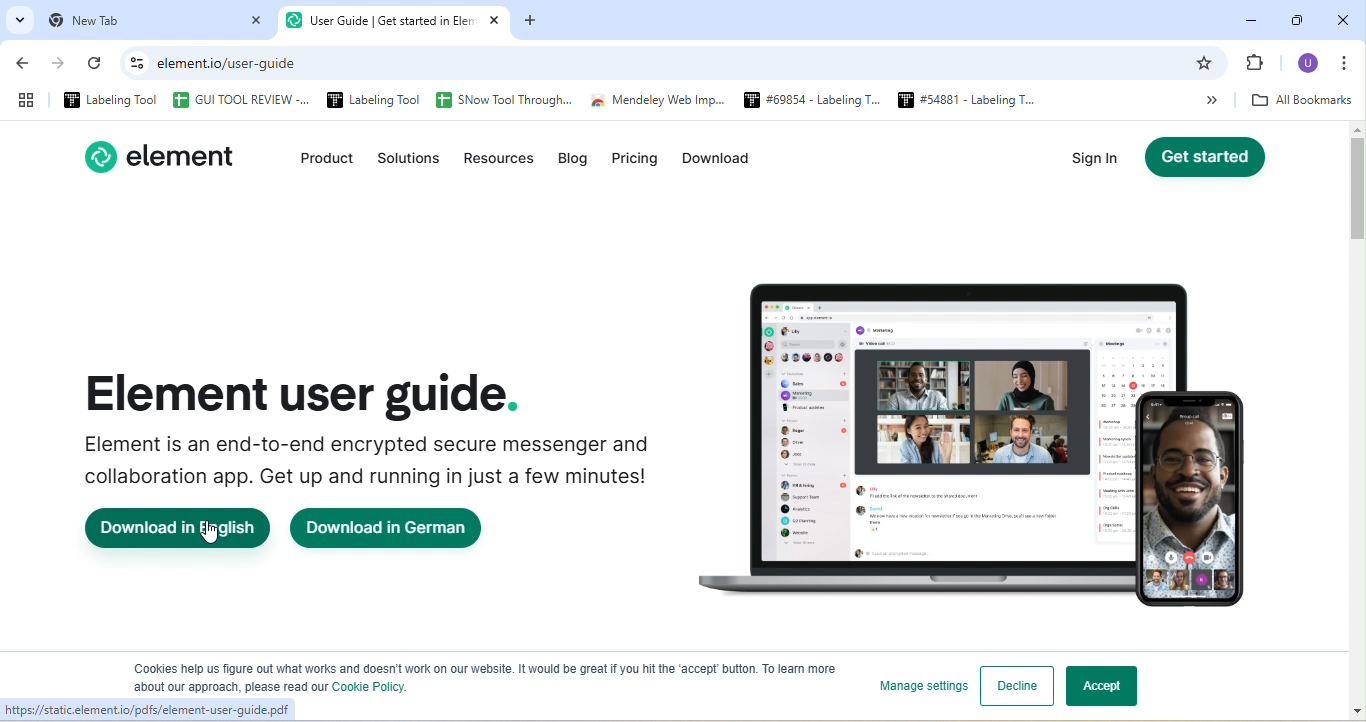  What do you see at coordinates (634, 162) in the screenshot?
I see `pricing` at bounding box center [634, 162].